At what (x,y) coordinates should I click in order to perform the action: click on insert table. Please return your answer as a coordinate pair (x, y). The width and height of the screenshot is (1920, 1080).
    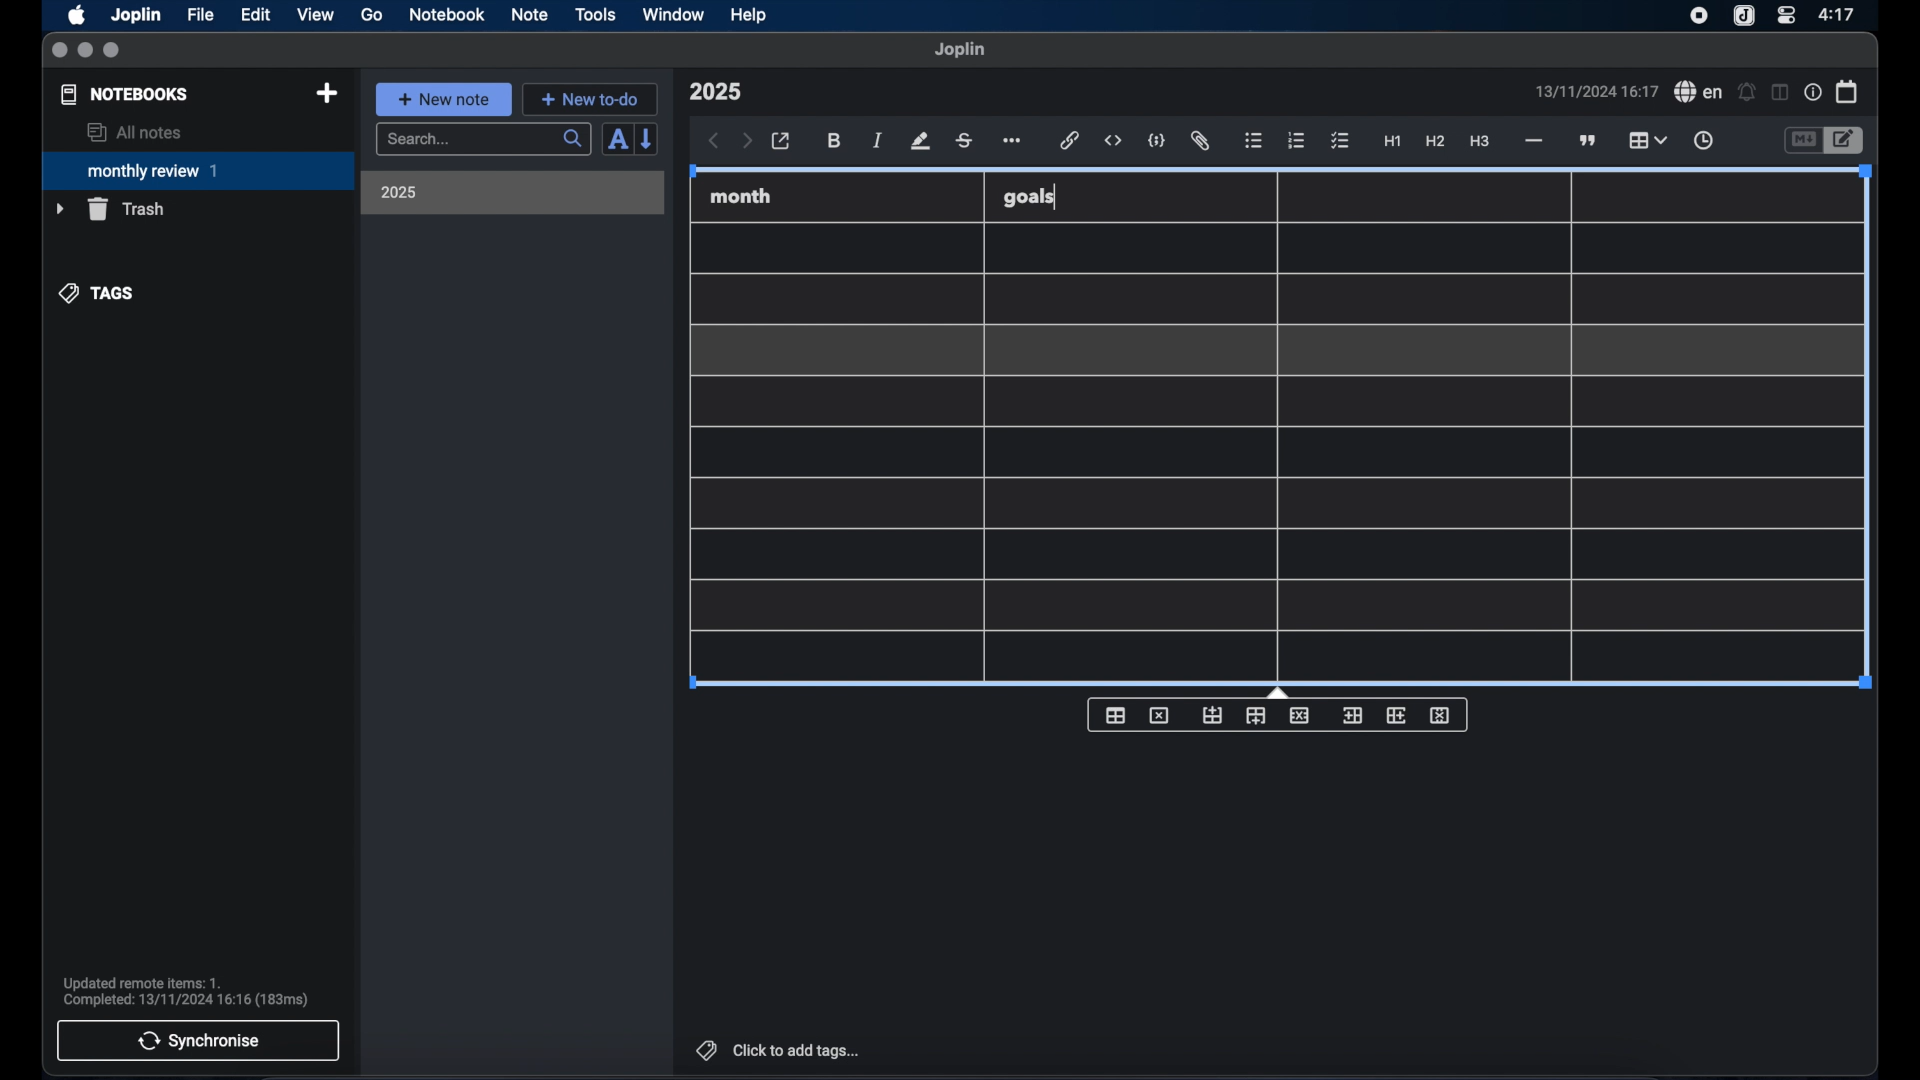
    Looking at the image, I should click on (1115, 715).